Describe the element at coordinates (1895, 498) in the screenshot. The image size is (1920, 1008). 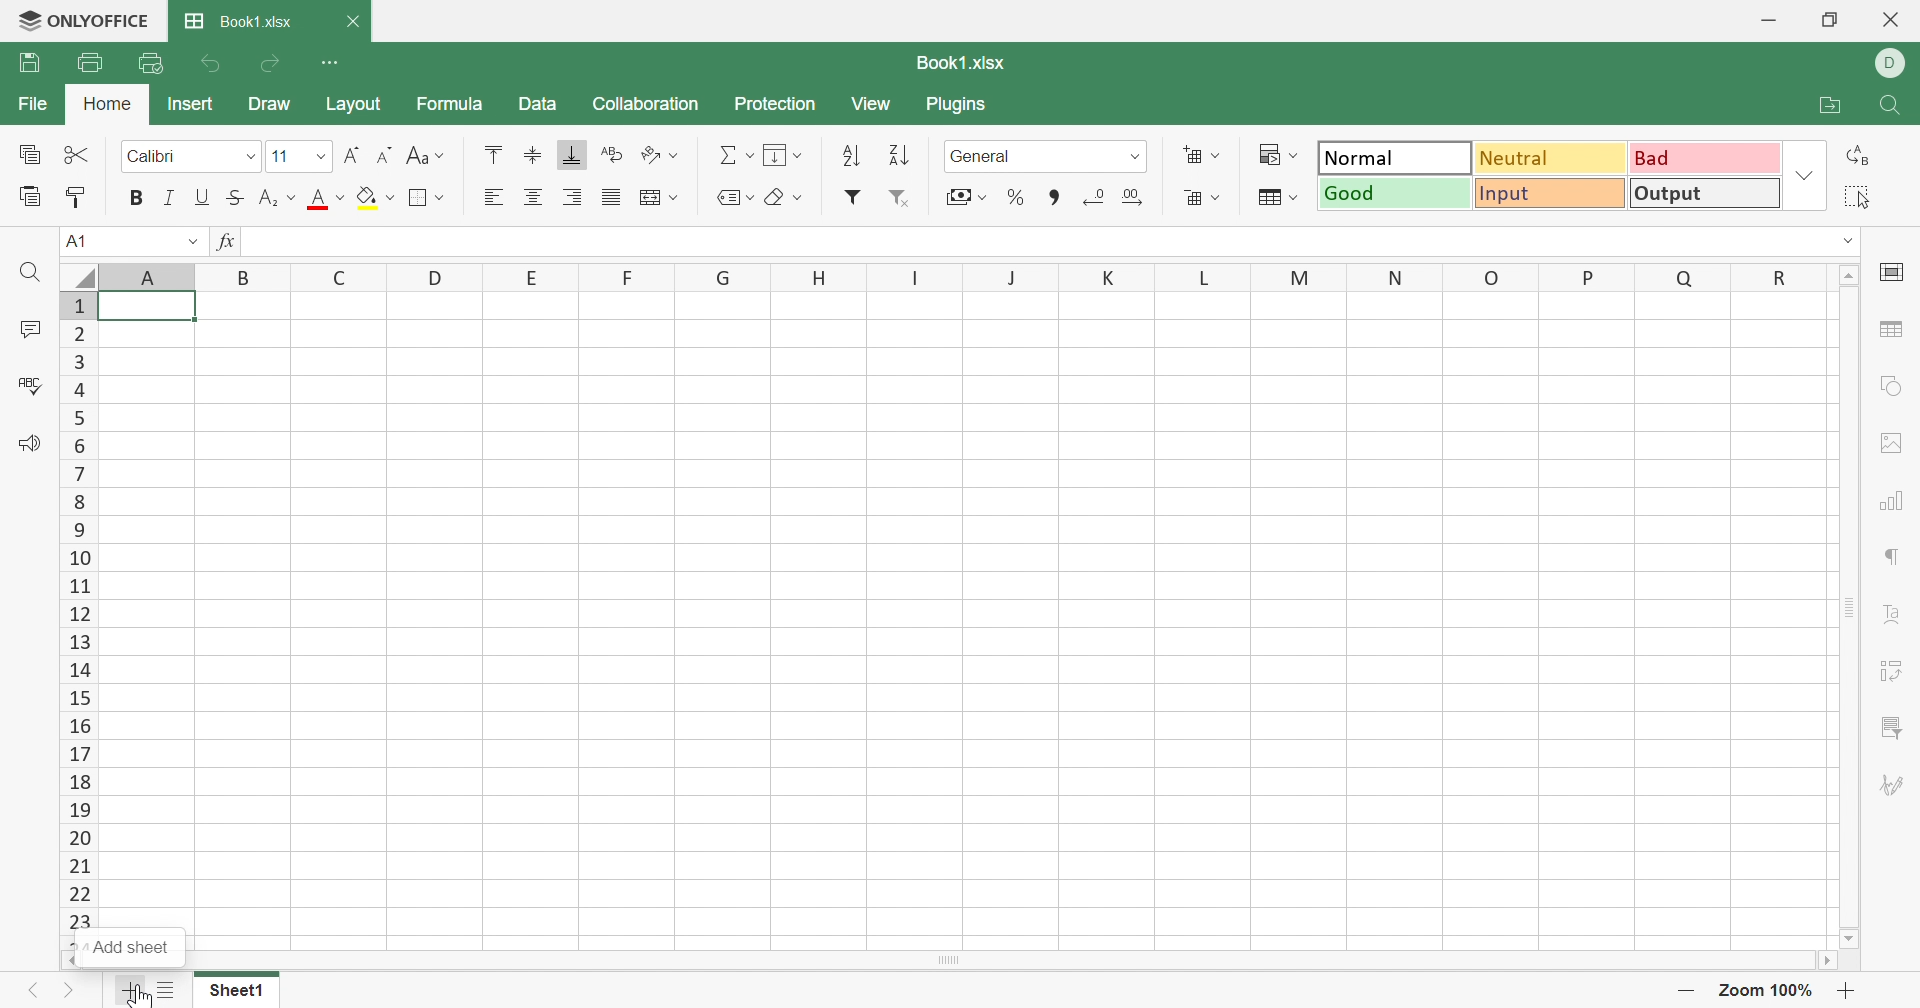
I see `Chart settings` at that location.